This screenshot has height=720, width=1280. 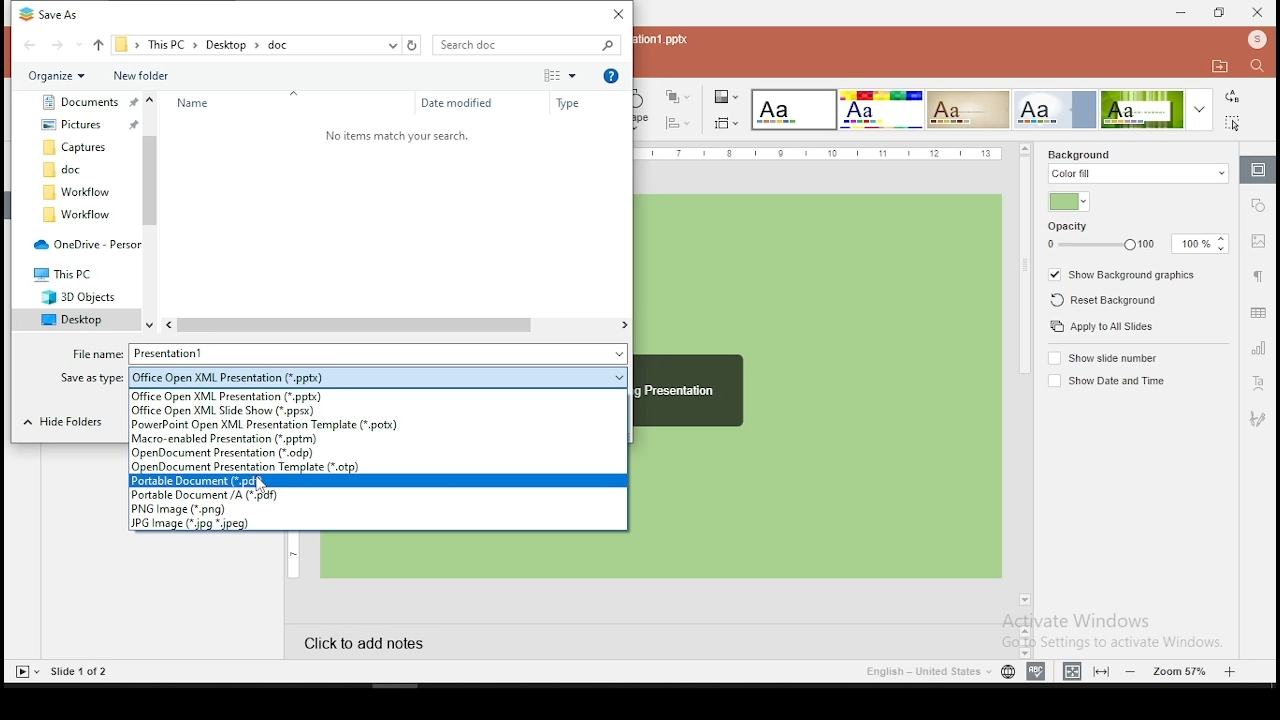 I want to click on Close, so click(x=615, y=14).